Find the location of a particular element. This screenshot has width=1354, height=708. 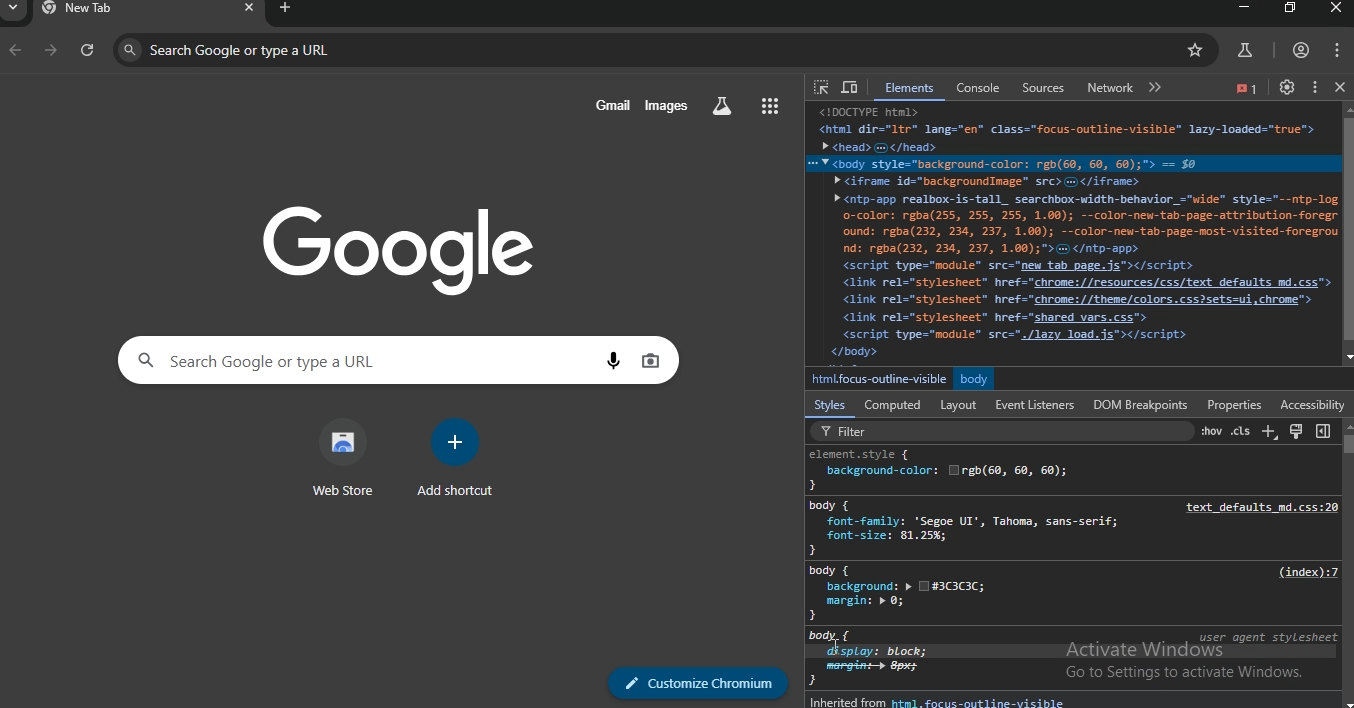

forward is located at coordinates (49, 51).